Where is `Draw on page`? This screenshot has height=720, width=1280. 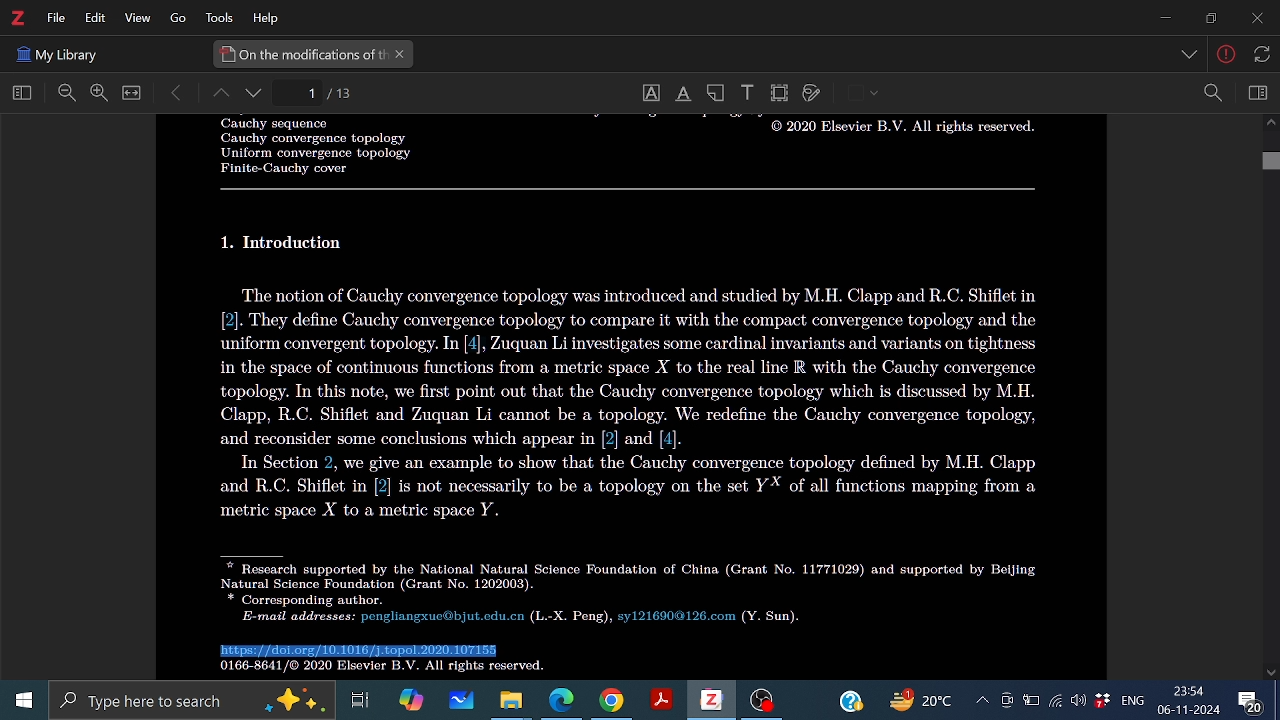 Draw on page is located at coordinates (812, 94).